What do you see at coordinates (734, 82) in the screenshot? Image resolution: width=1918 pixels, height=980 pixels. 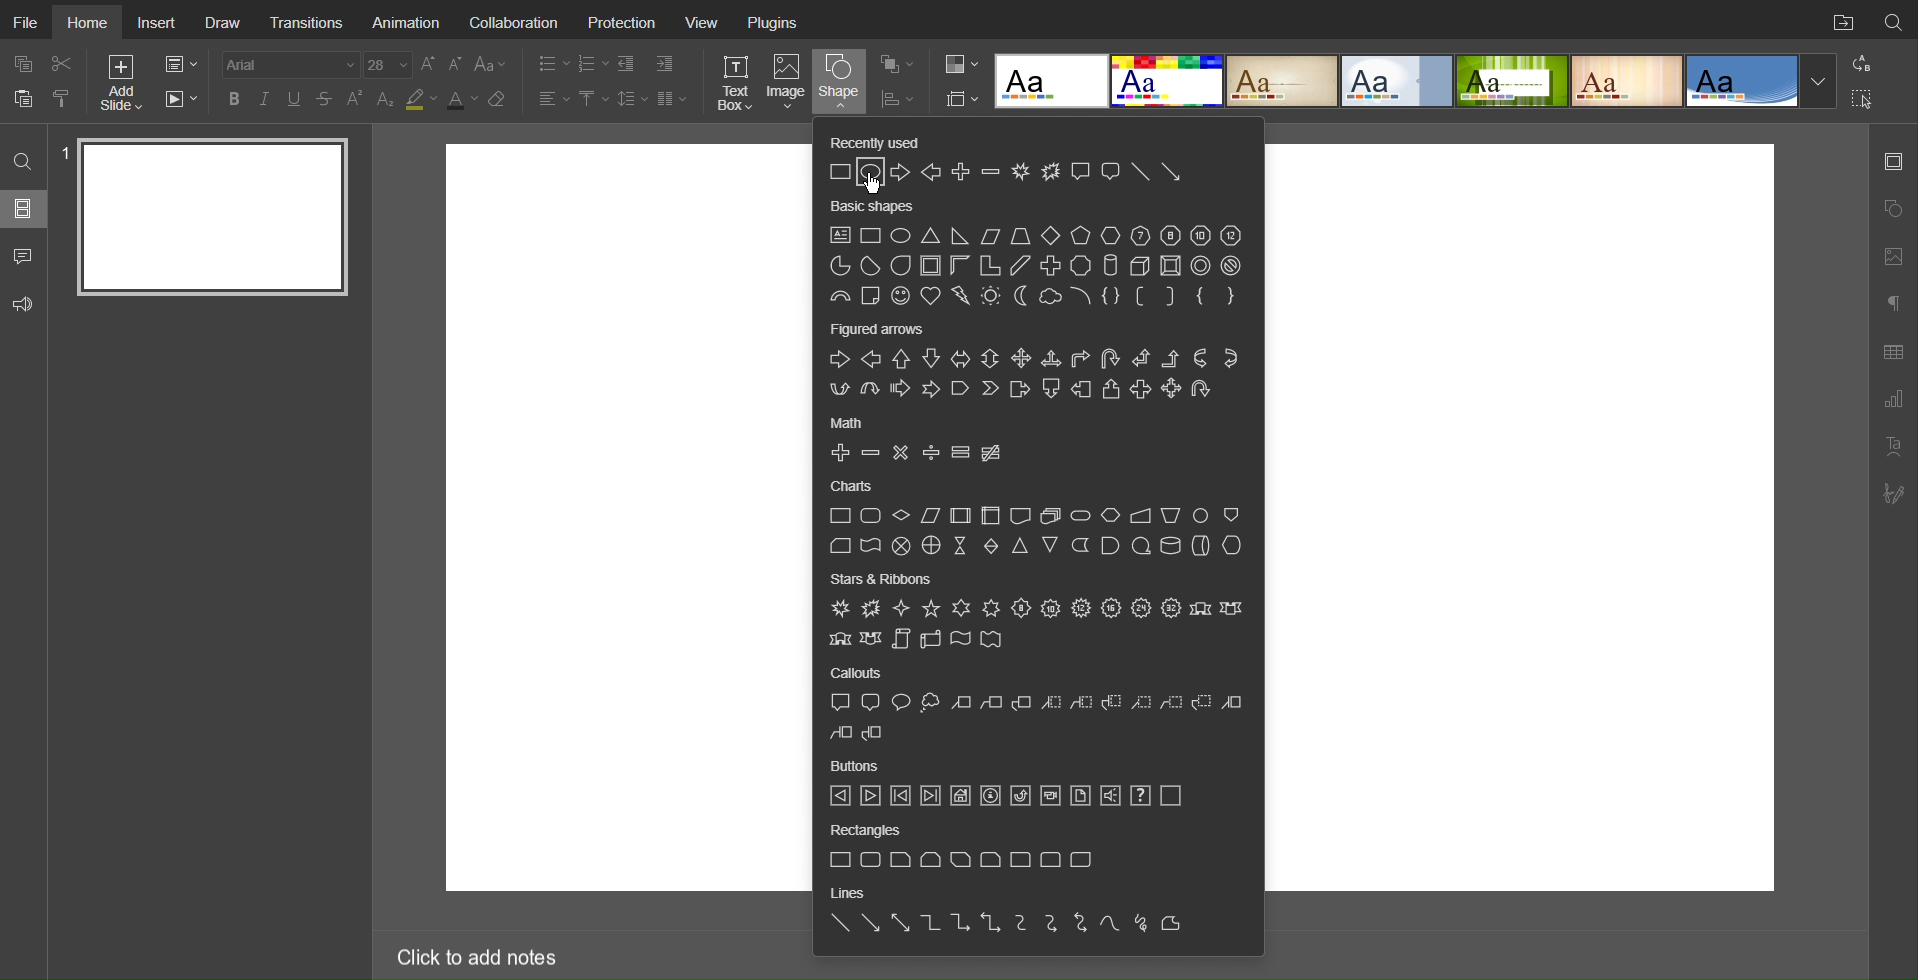 I see `Text Box` at bounding box center [734, 82].